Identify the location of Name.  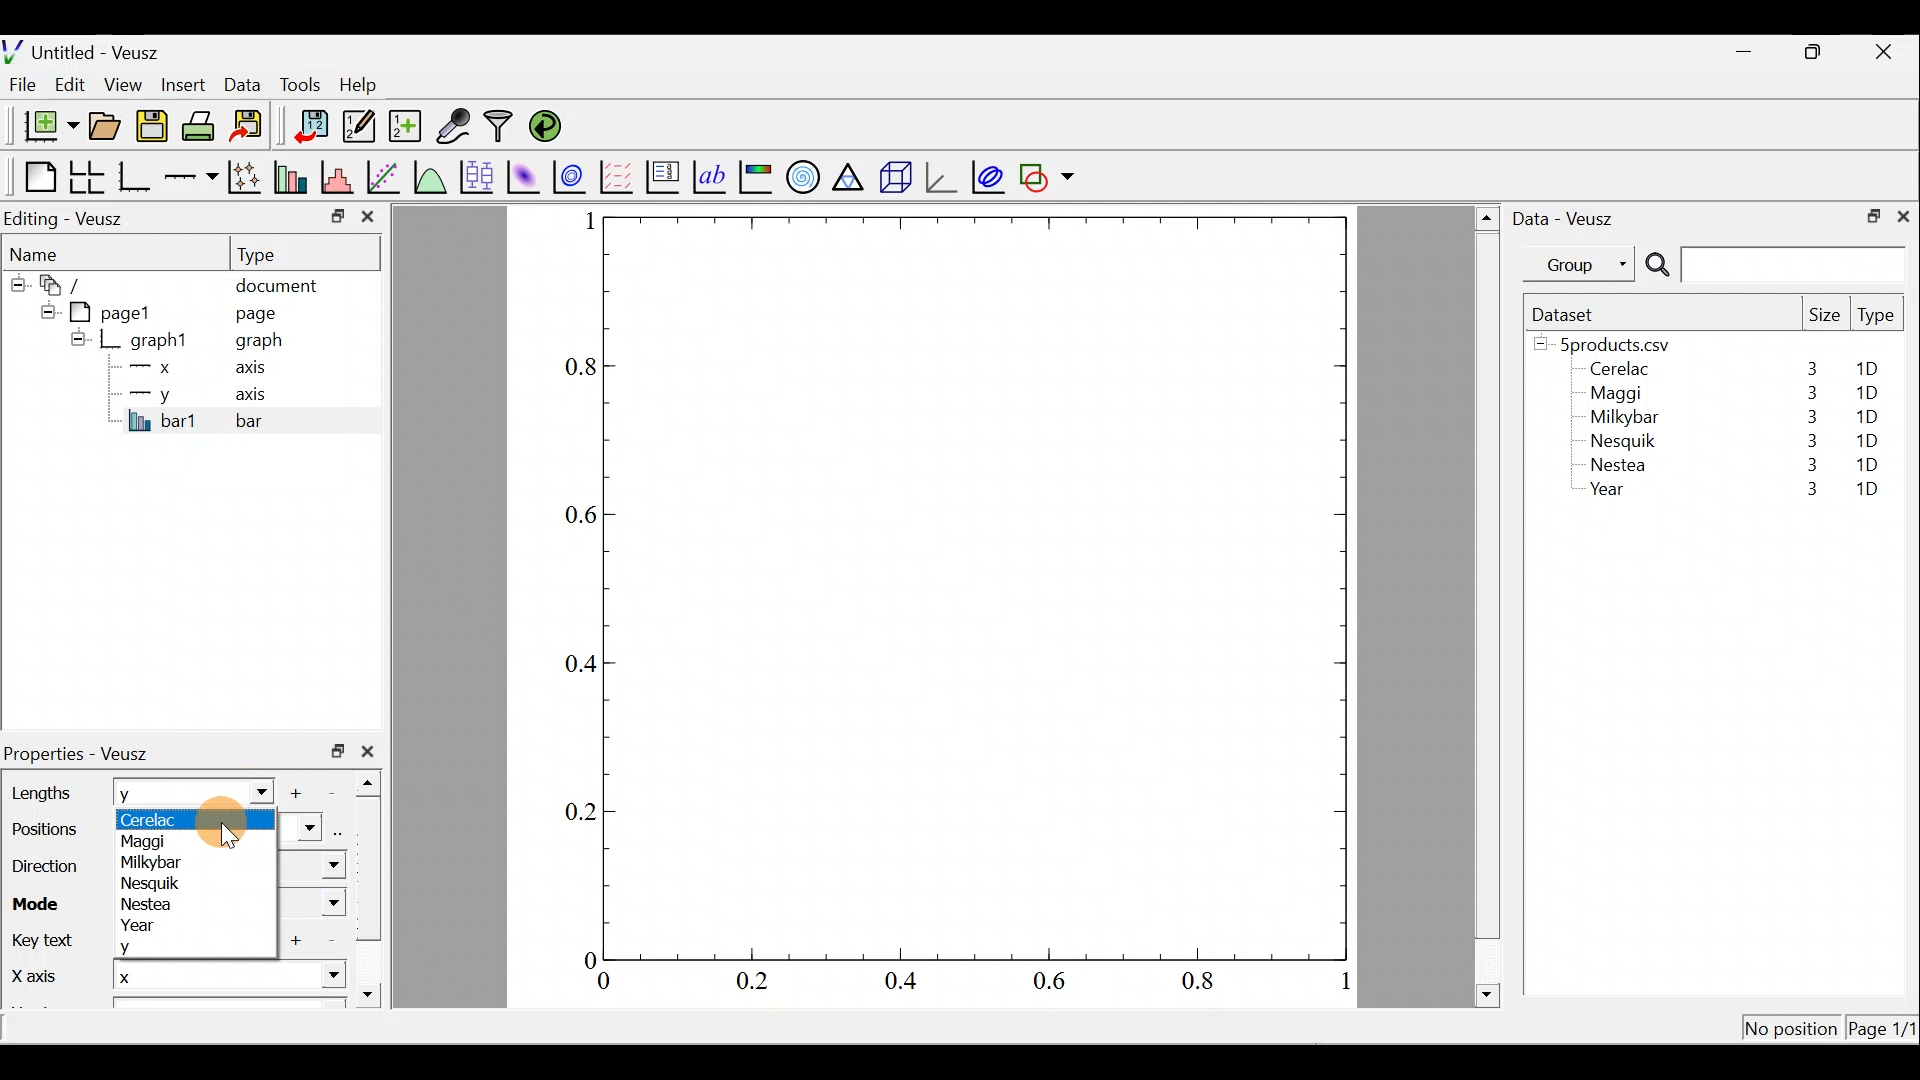
(46, 252).